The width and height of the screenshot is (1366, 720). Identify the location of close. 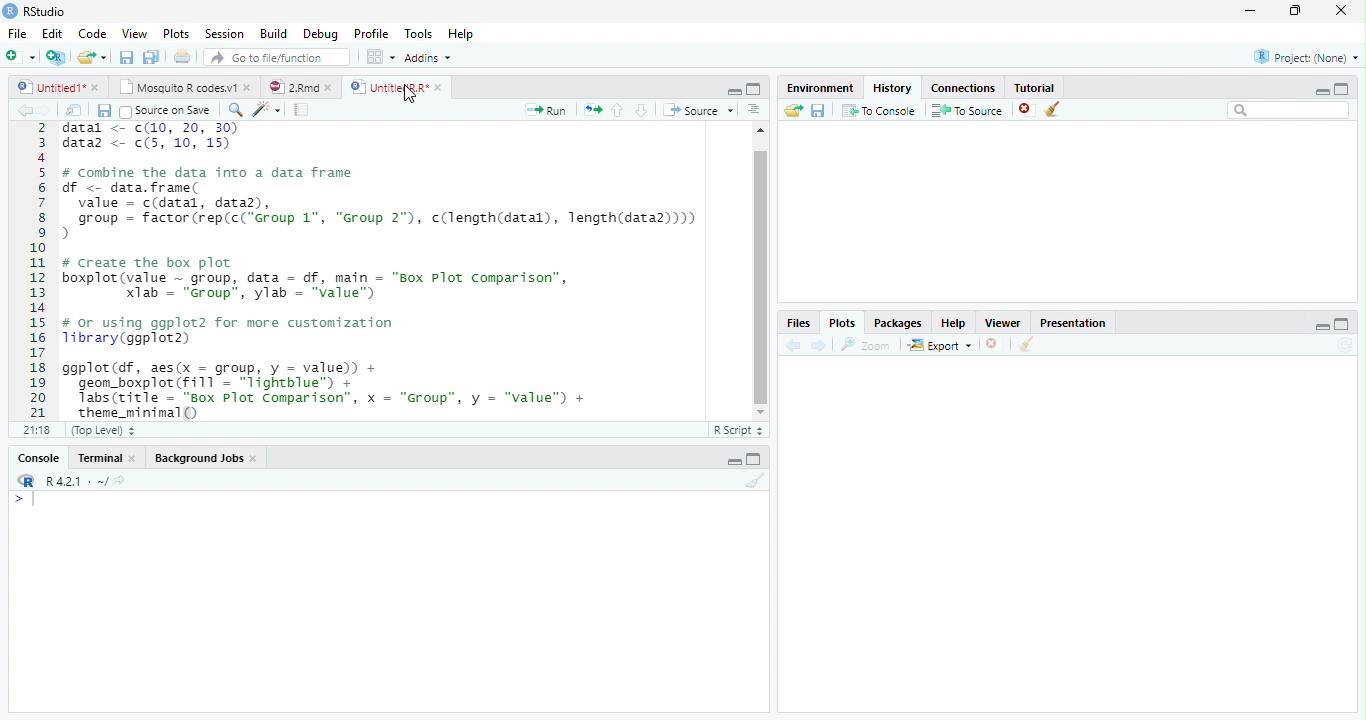
(439, 87).